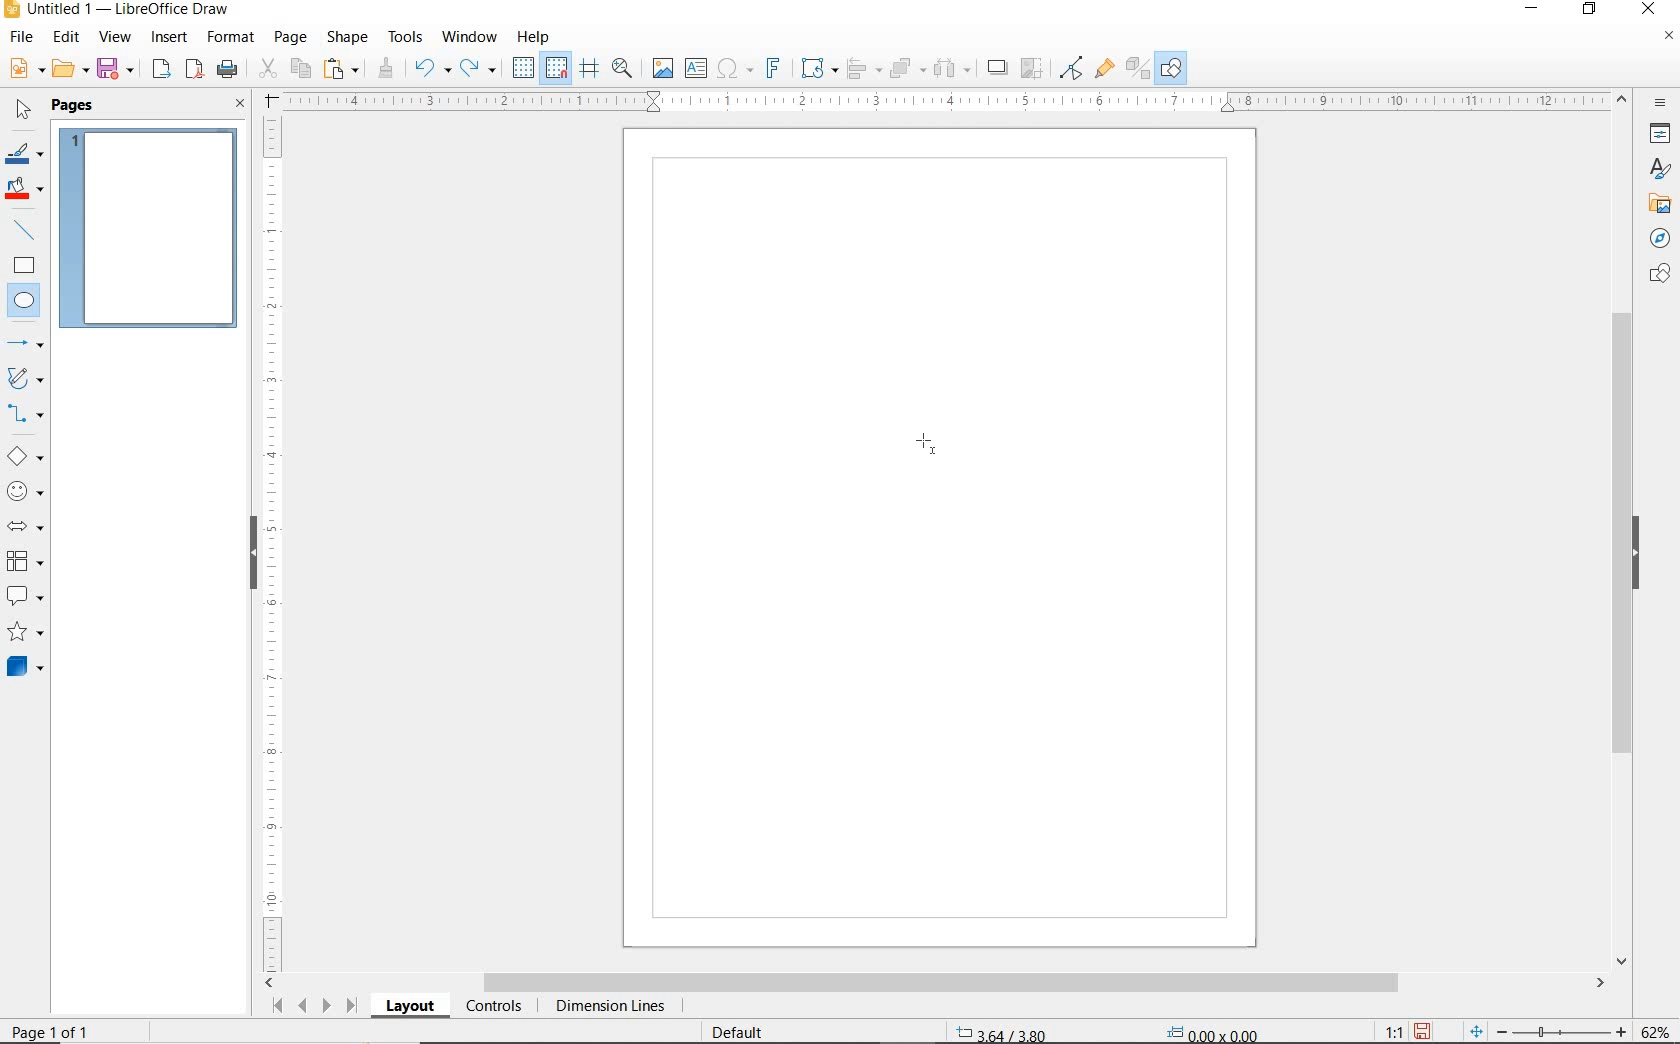 Image resolution: width=1680 pixels, height=1044 pixels. Describe the element at coordinates (432, 70) in the screenshot. I see `UNDO` at that location.